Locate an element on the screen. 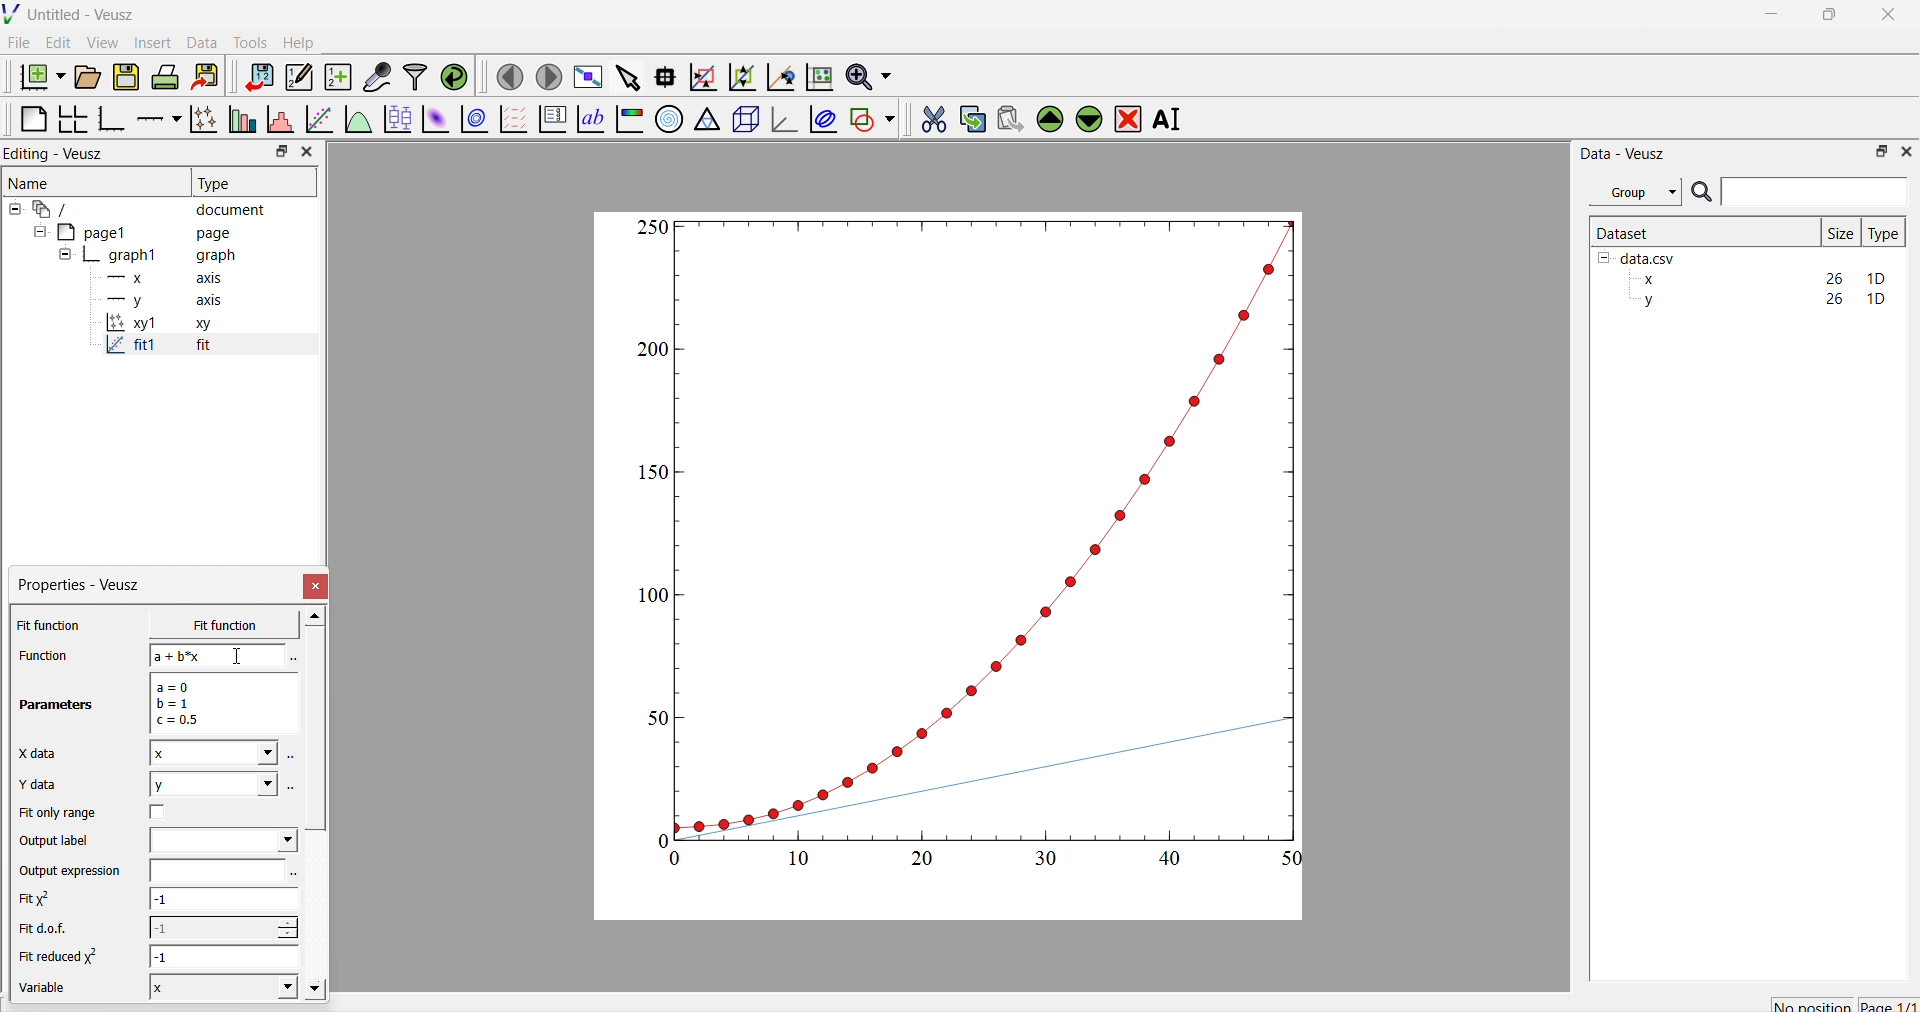 This screenshot has height=1012, width=1920. Plot a function is located at coordinates (357, 120).